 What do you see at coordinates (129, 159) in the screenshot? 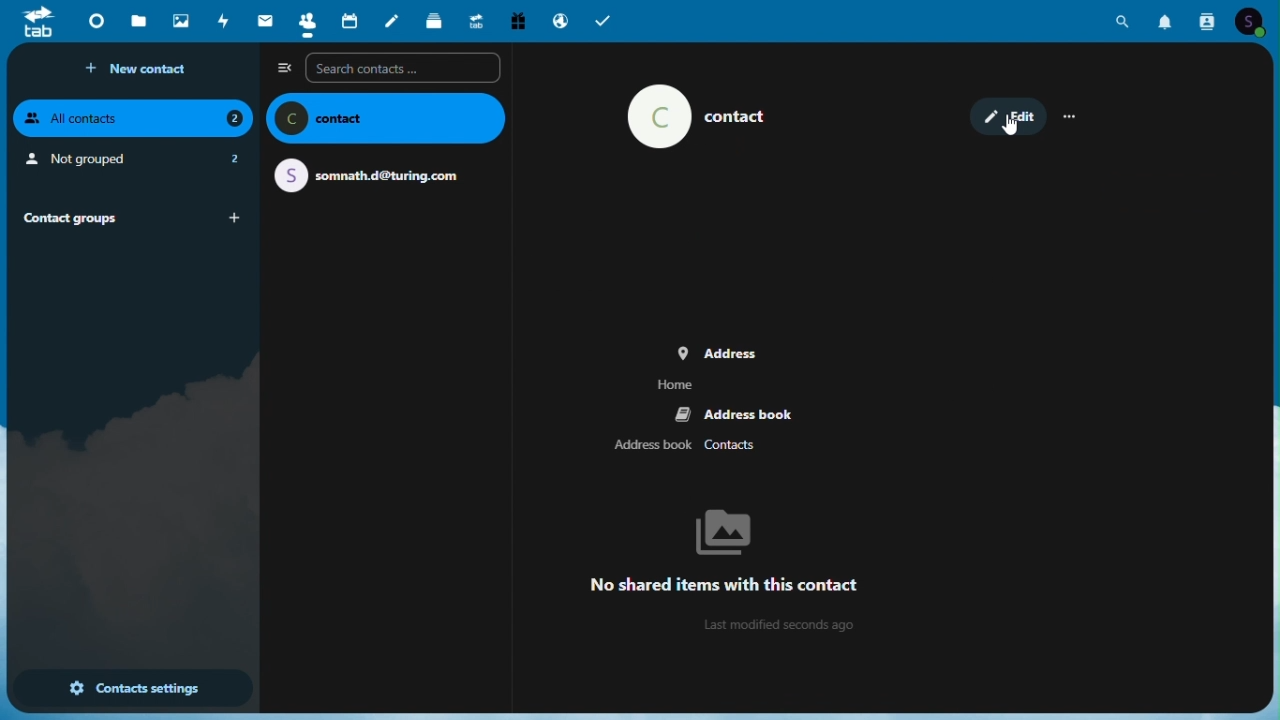
I see `not grouped ` at bounding box center [129, 159].